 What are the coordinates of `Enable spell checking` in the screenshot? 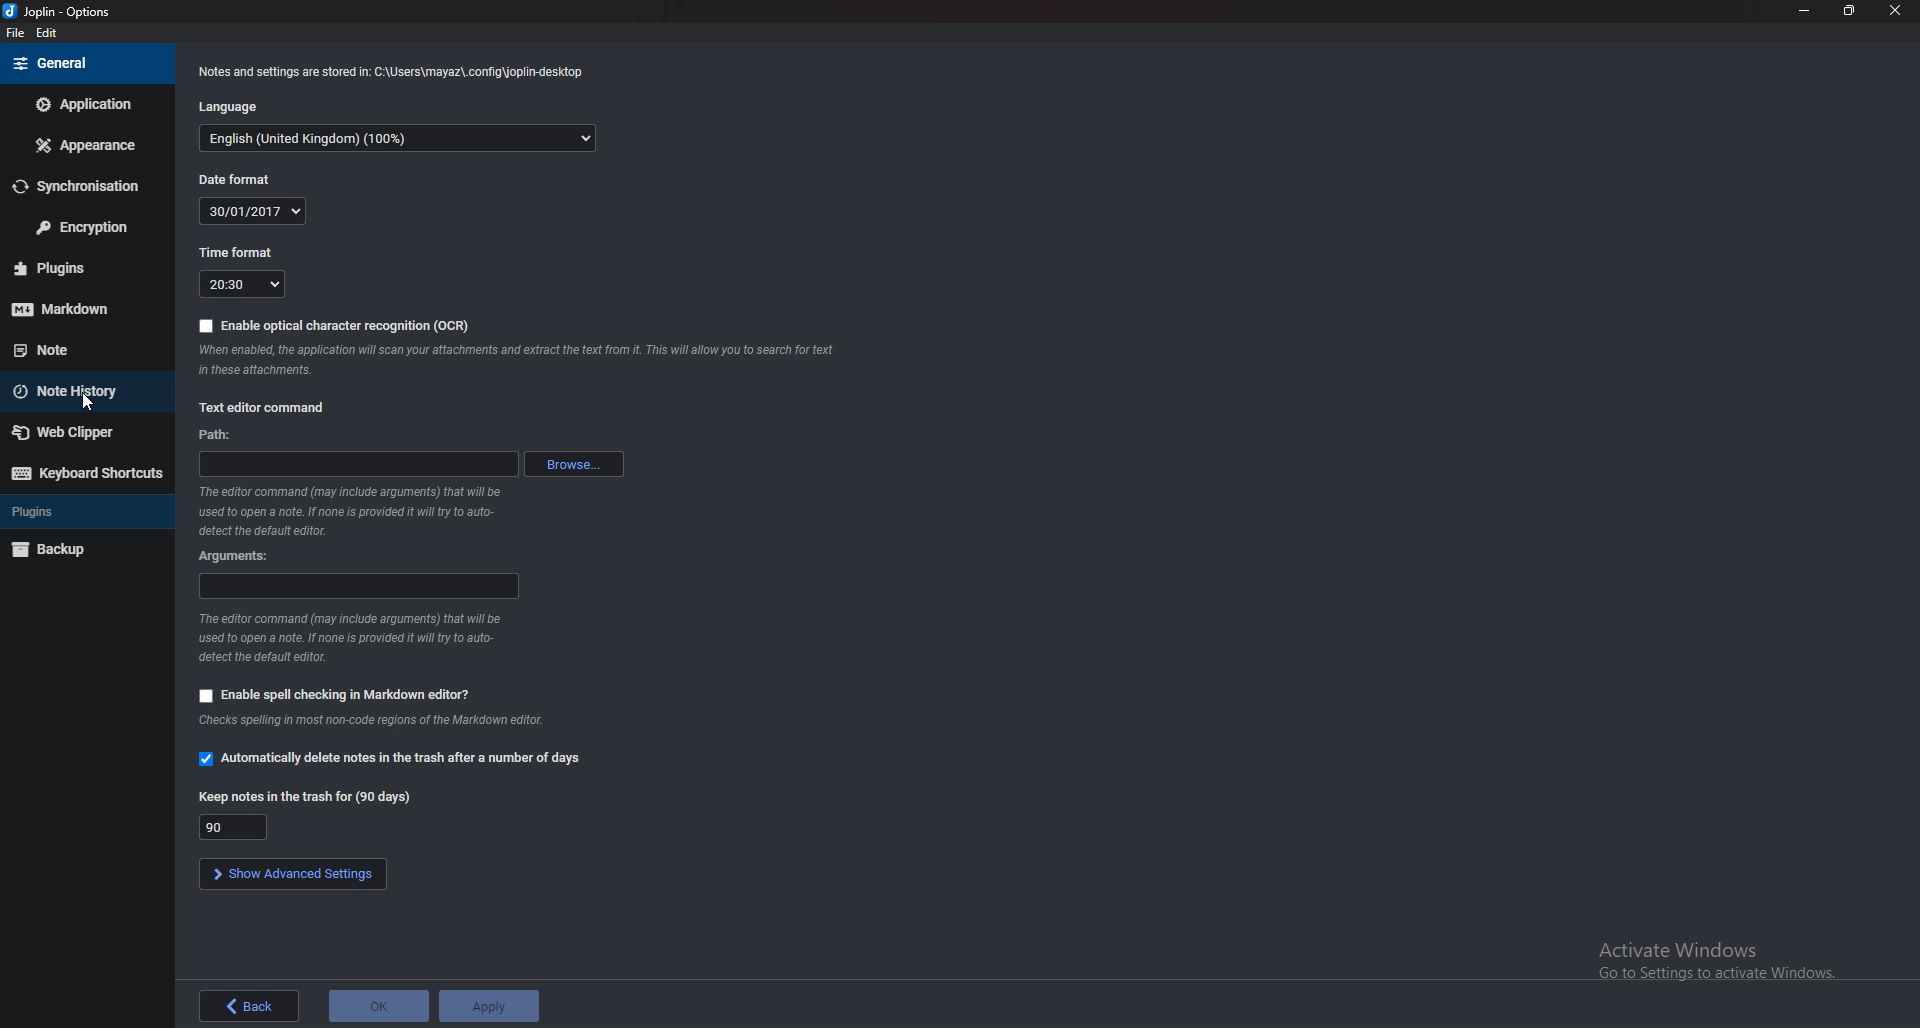 It's located at (337, 693).